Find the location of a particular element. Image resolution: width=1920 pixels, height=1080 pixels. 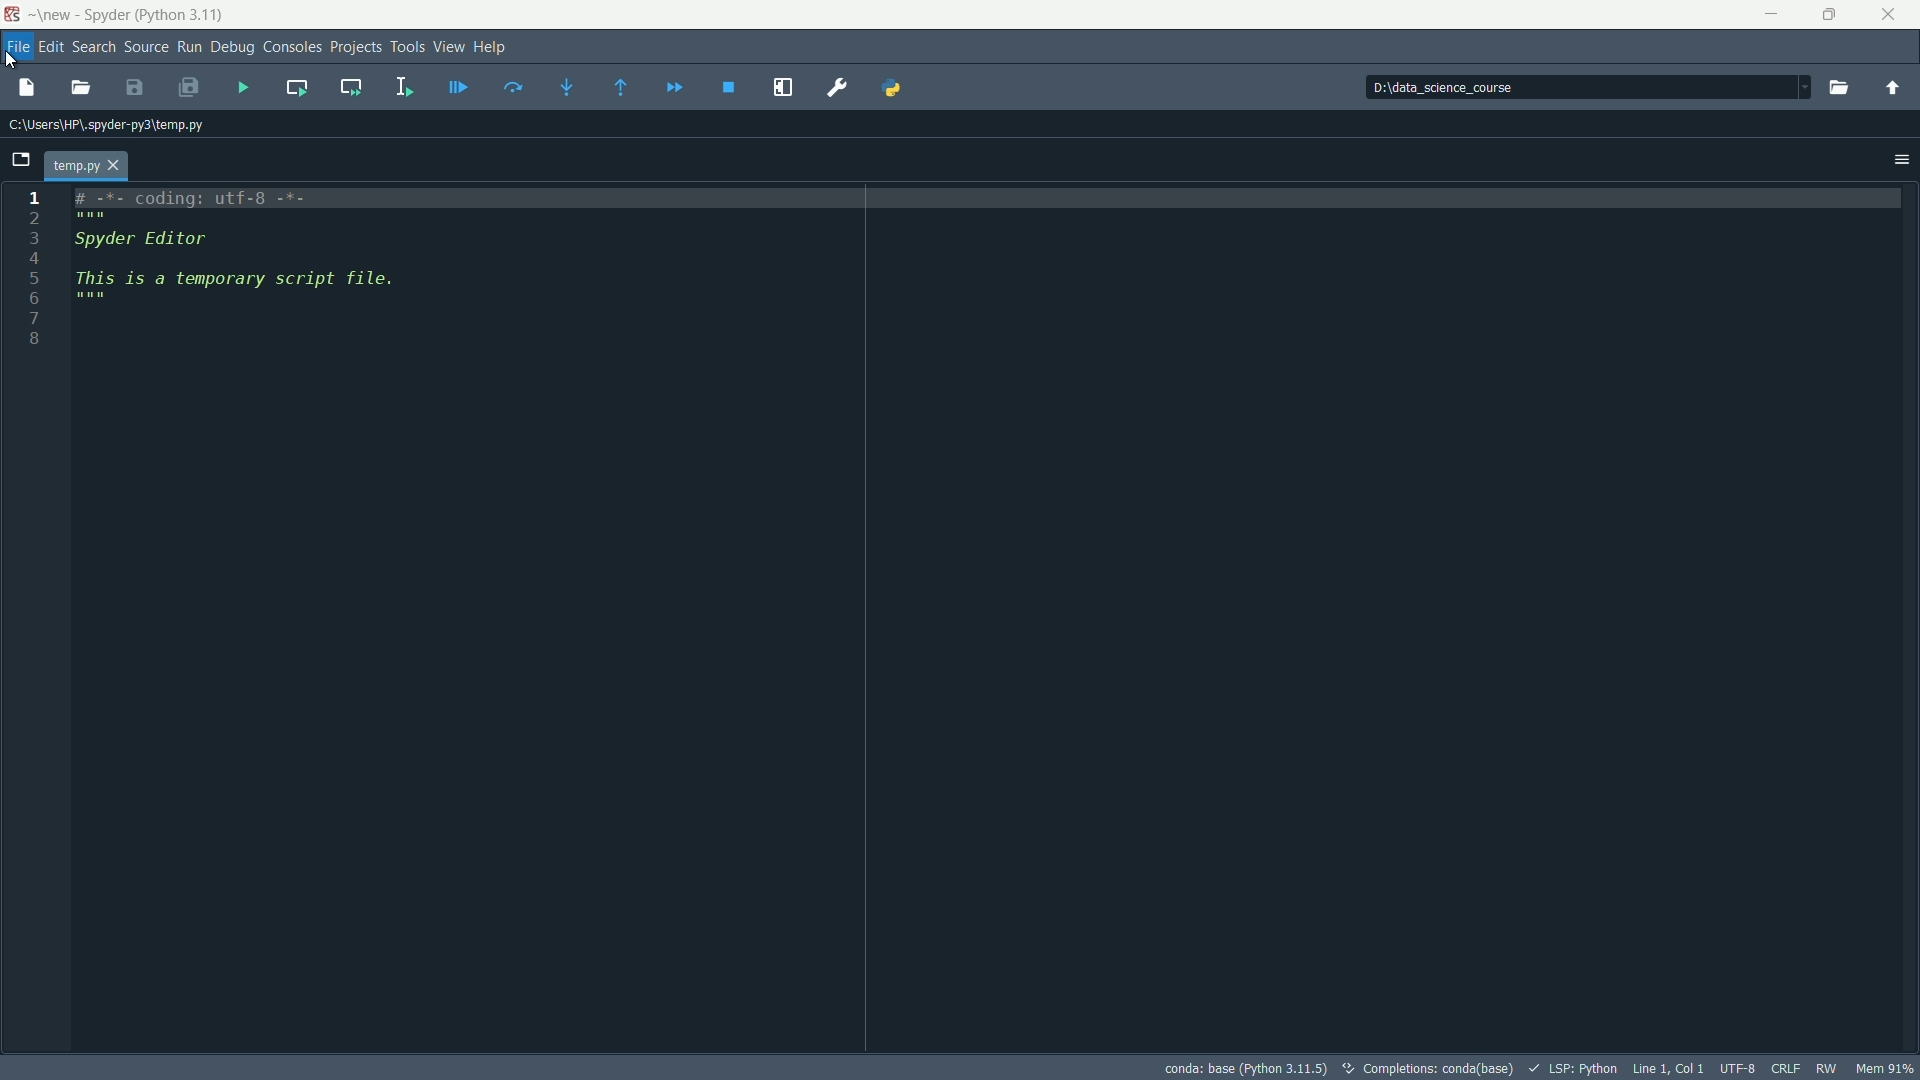

PYTHONPATH manager is located at coordinates (897, 85).